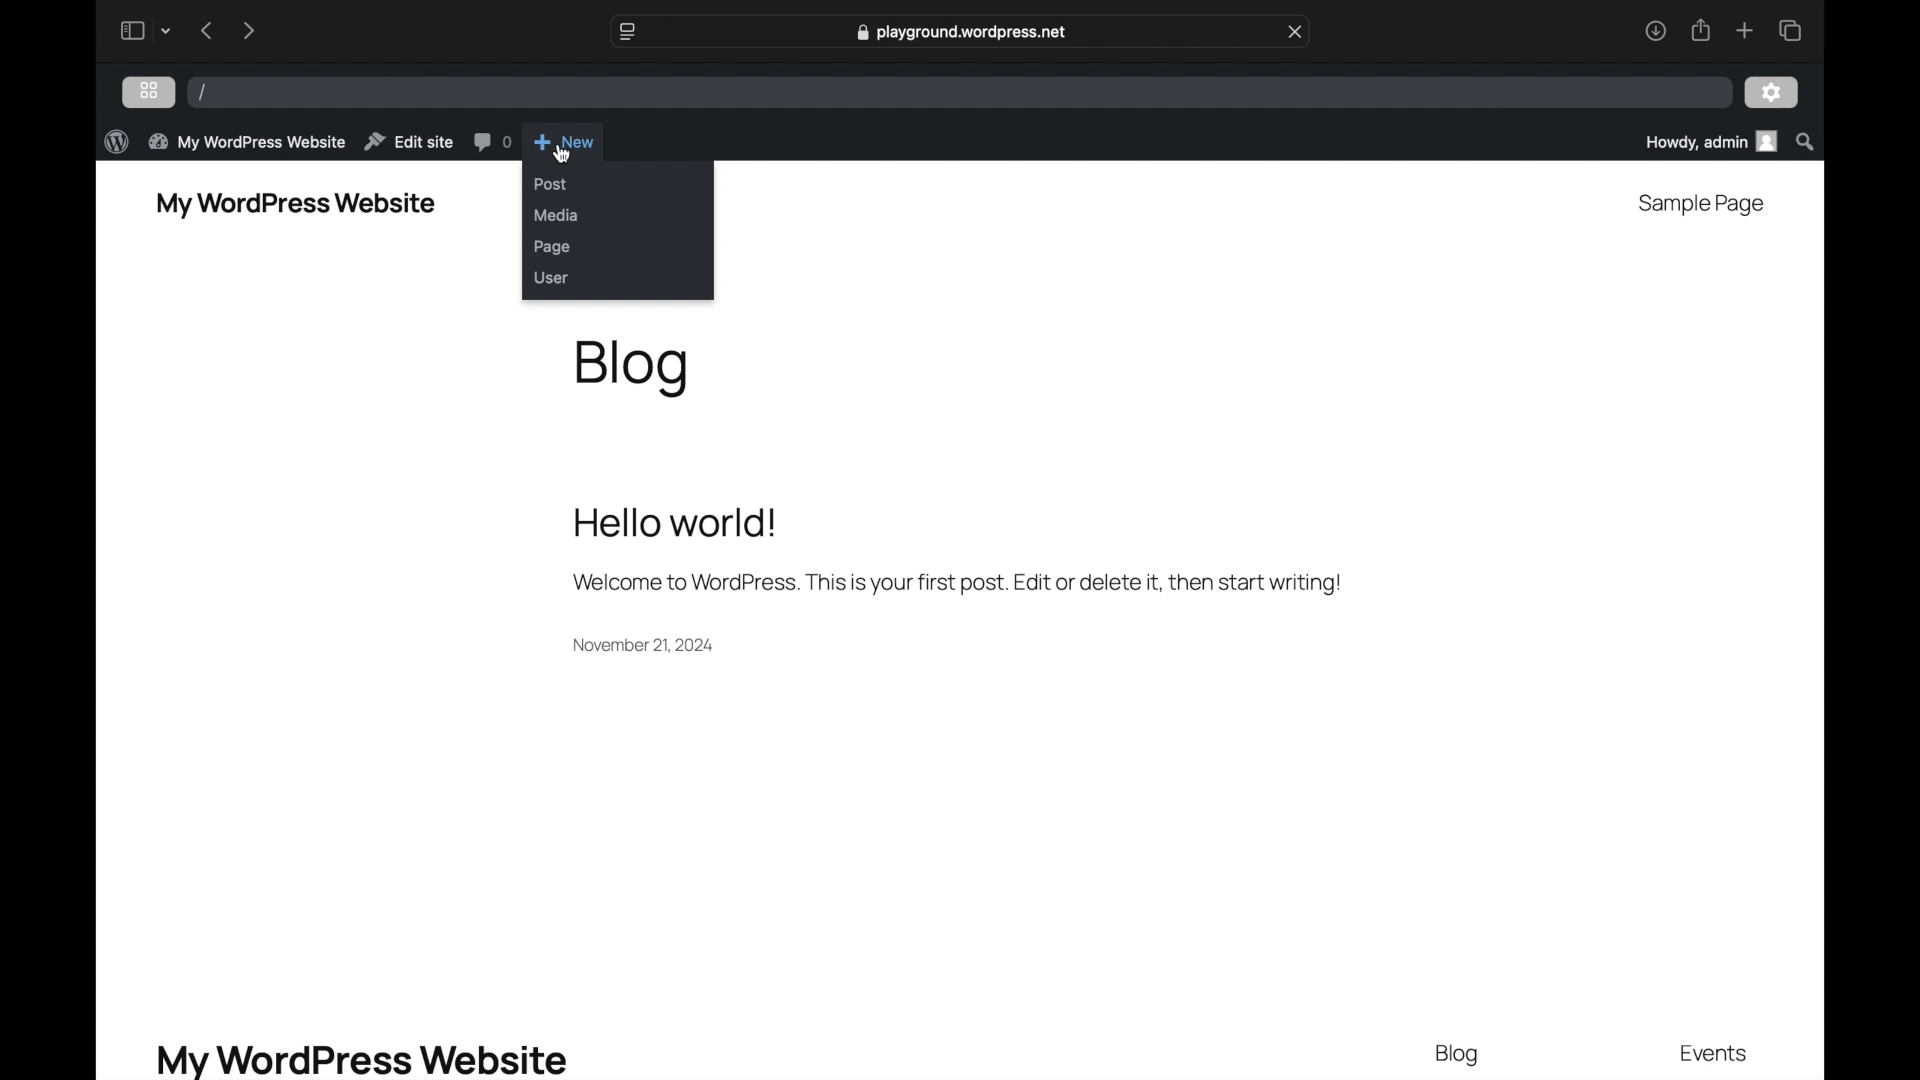  What do you see at coordinates (131, 30) in the screenshot?
I see `sidebar` at bounding box center [131, 30].